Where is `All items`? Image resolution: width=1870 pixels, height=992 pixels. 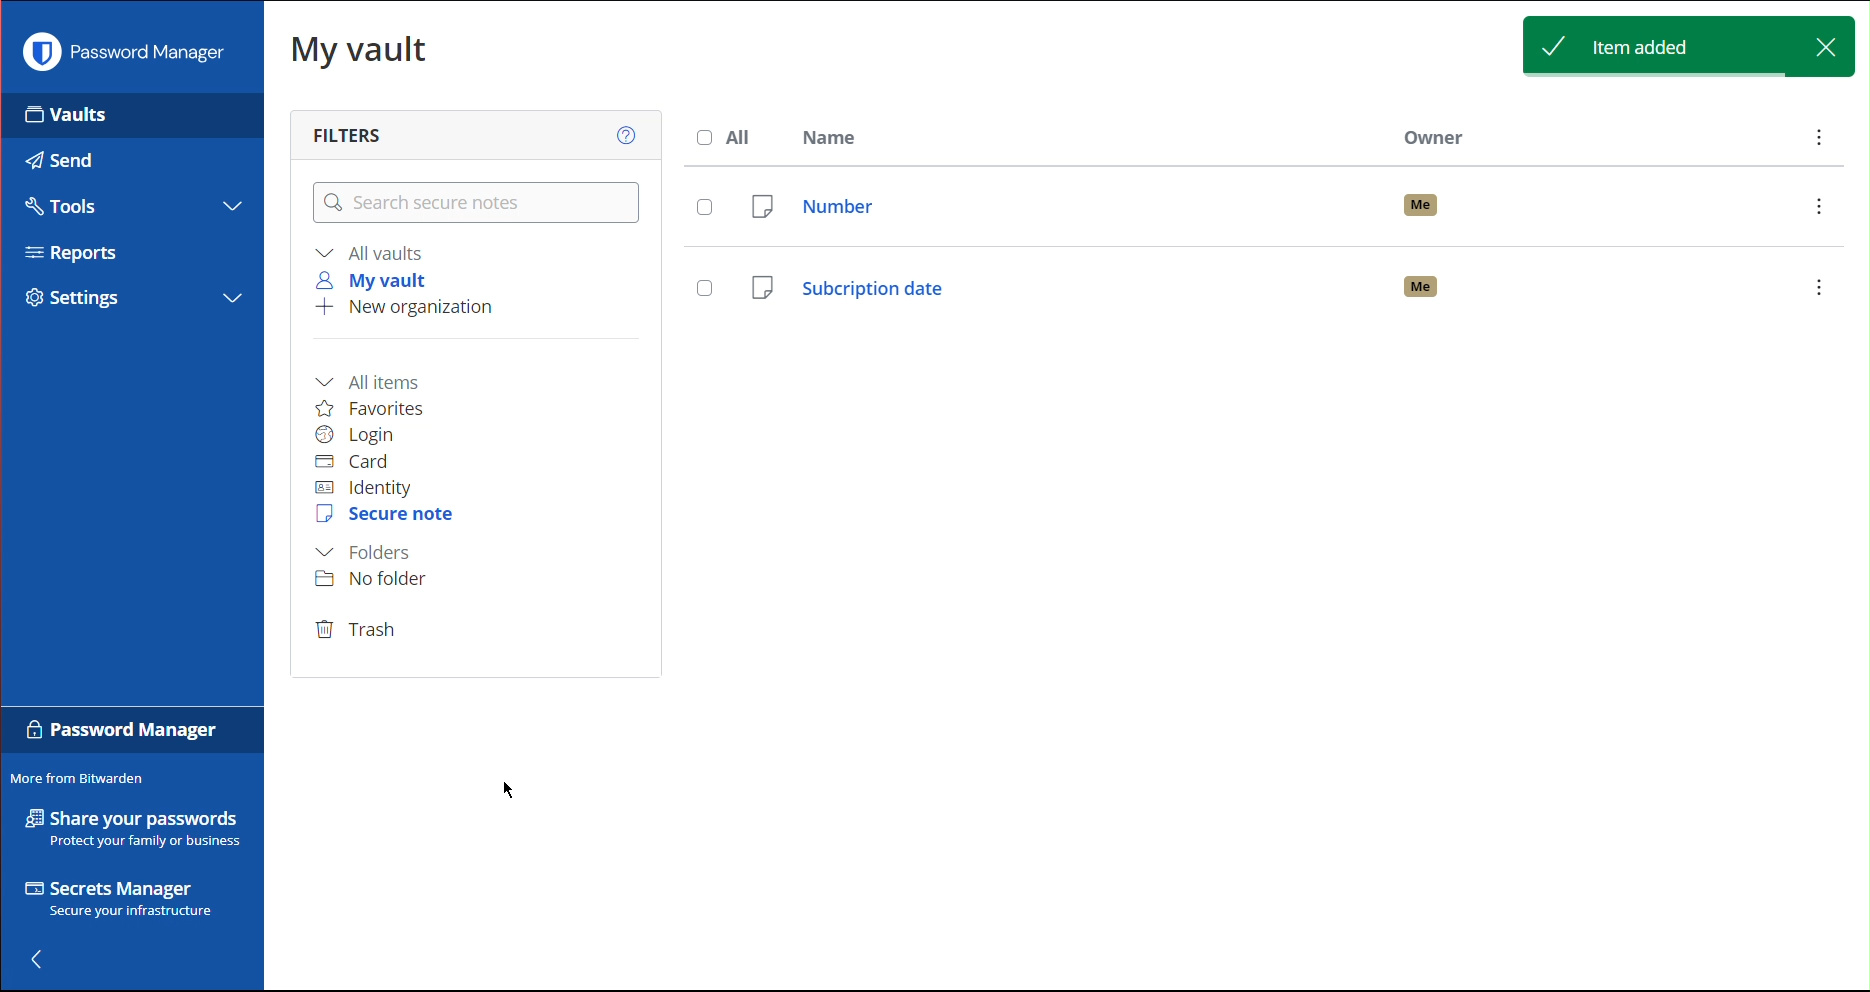
All items is located at coordinates (374, 380).